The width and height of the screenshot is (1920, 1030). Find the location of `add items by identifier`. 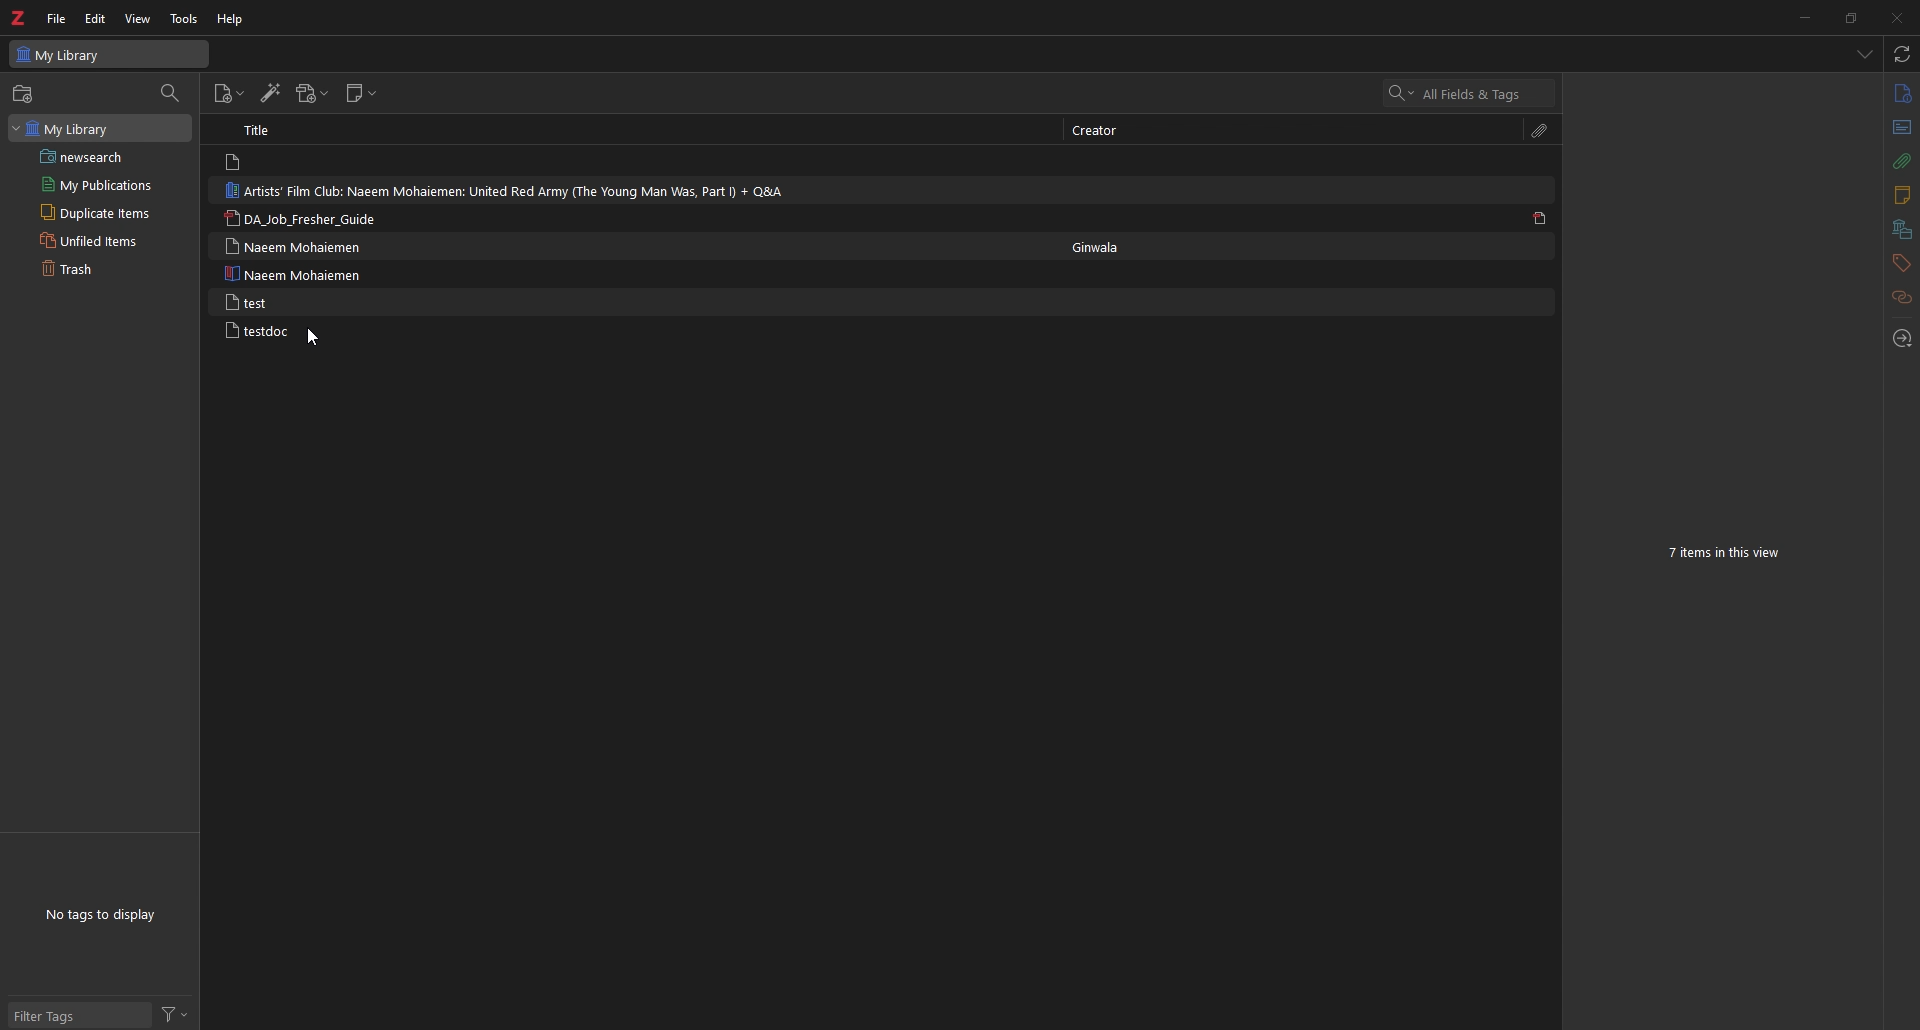

add items by identifier is located at coordinates (269, 92).